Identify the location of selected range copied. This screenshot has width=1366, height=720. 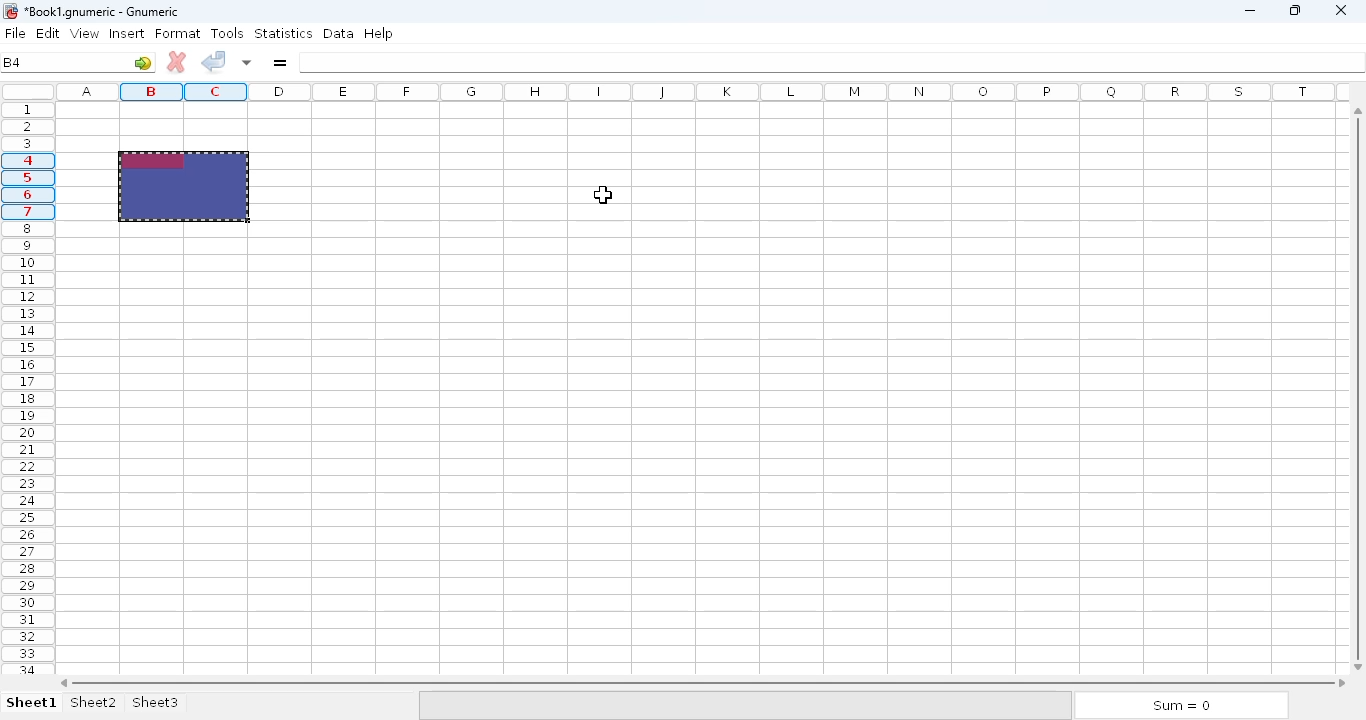
(184, 187).